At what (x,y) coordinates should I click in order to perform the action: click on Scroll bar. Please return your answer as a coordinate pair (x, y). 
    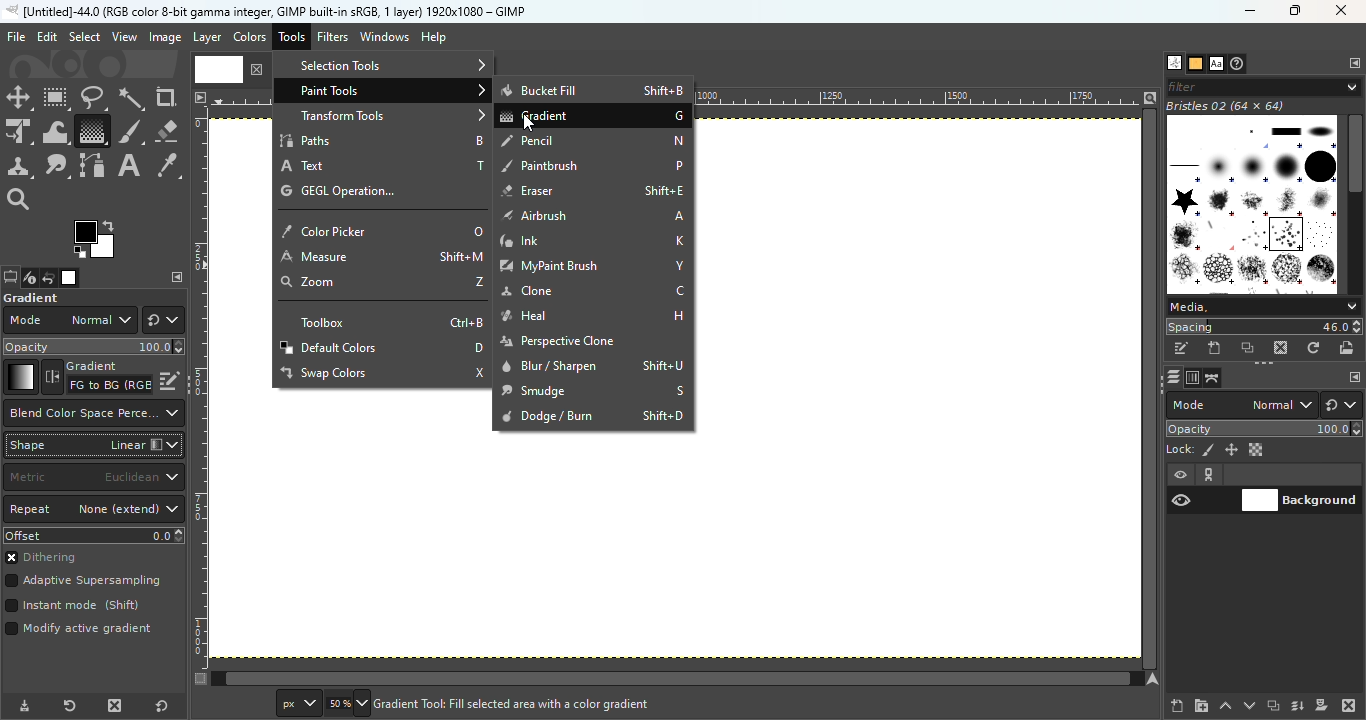
    Looking at the image, I should click on (1355, 201).